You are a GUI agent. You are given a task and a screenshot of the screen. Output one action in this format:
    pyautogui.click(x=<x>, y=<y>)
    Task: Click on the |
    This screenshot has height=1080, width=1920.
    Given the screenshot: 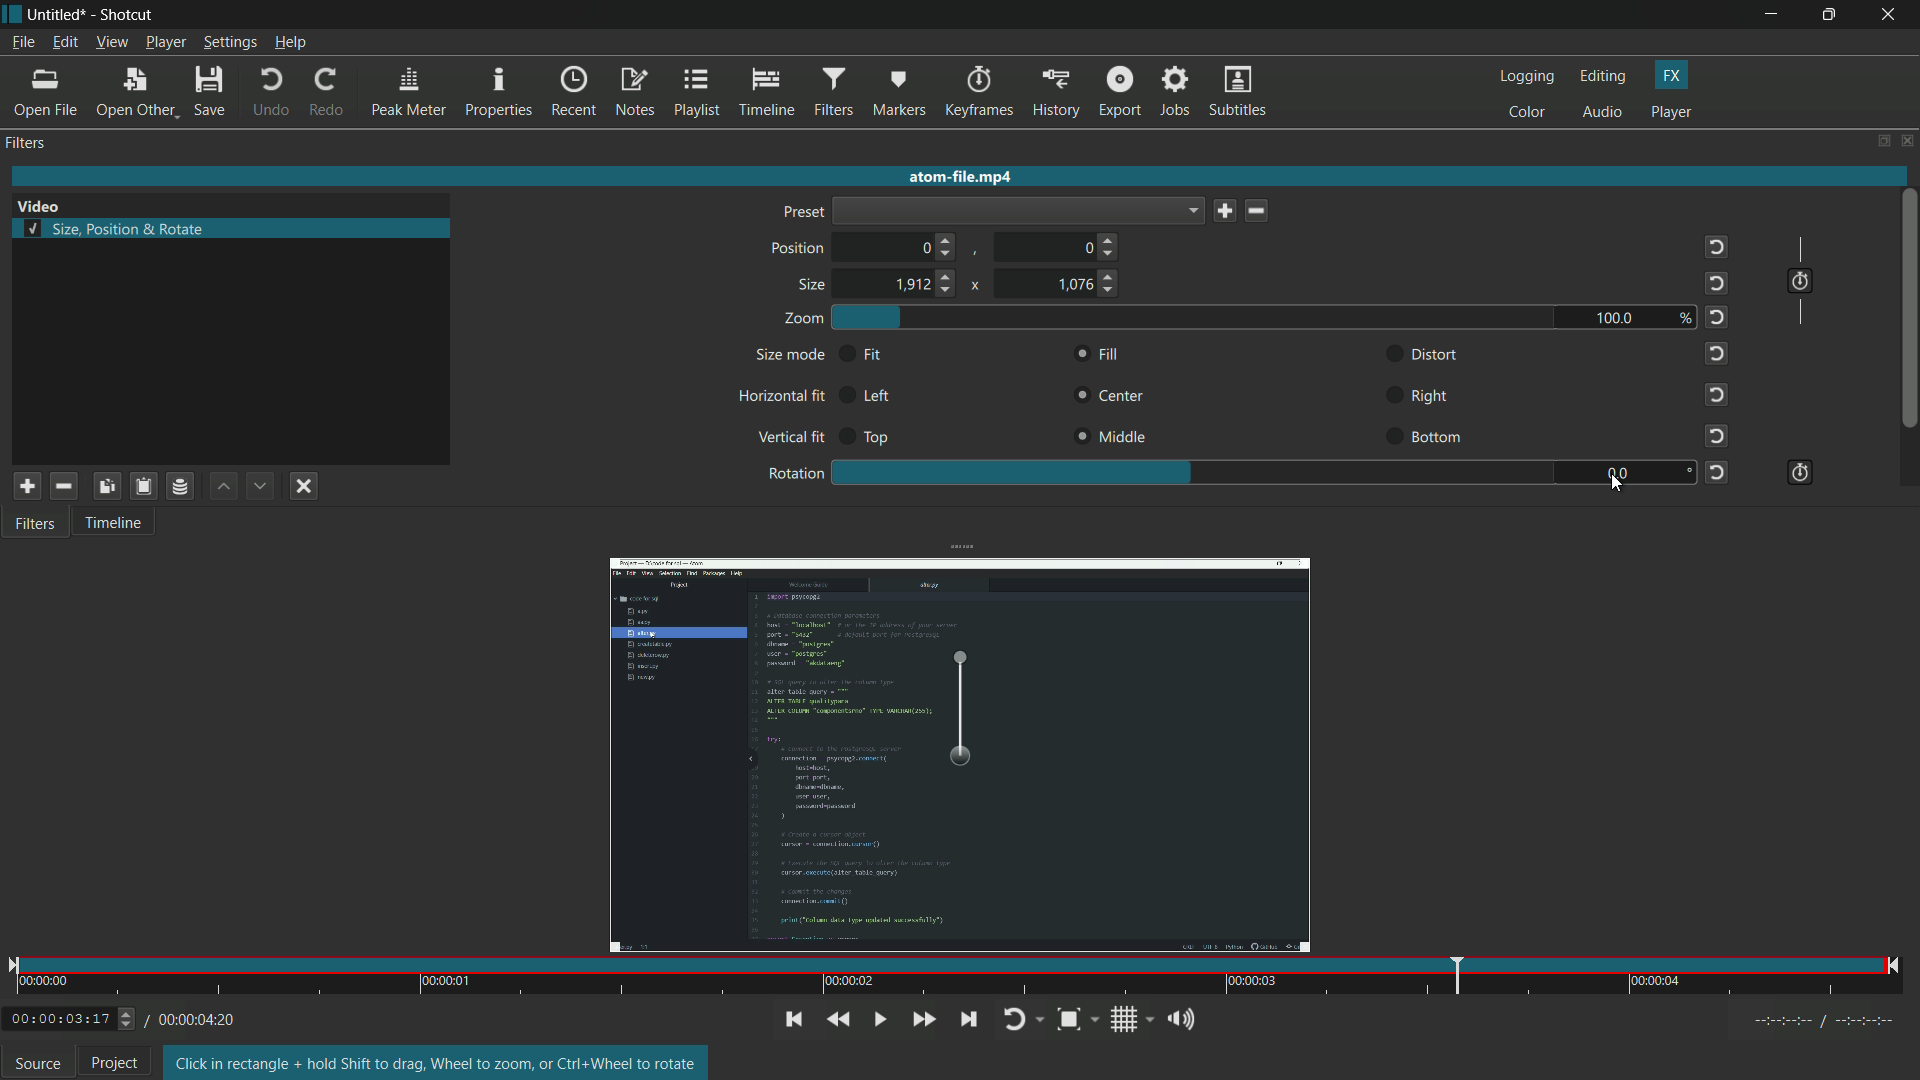 What is the action you would take?
    pyautogui.click(x=1808, y=320)
    